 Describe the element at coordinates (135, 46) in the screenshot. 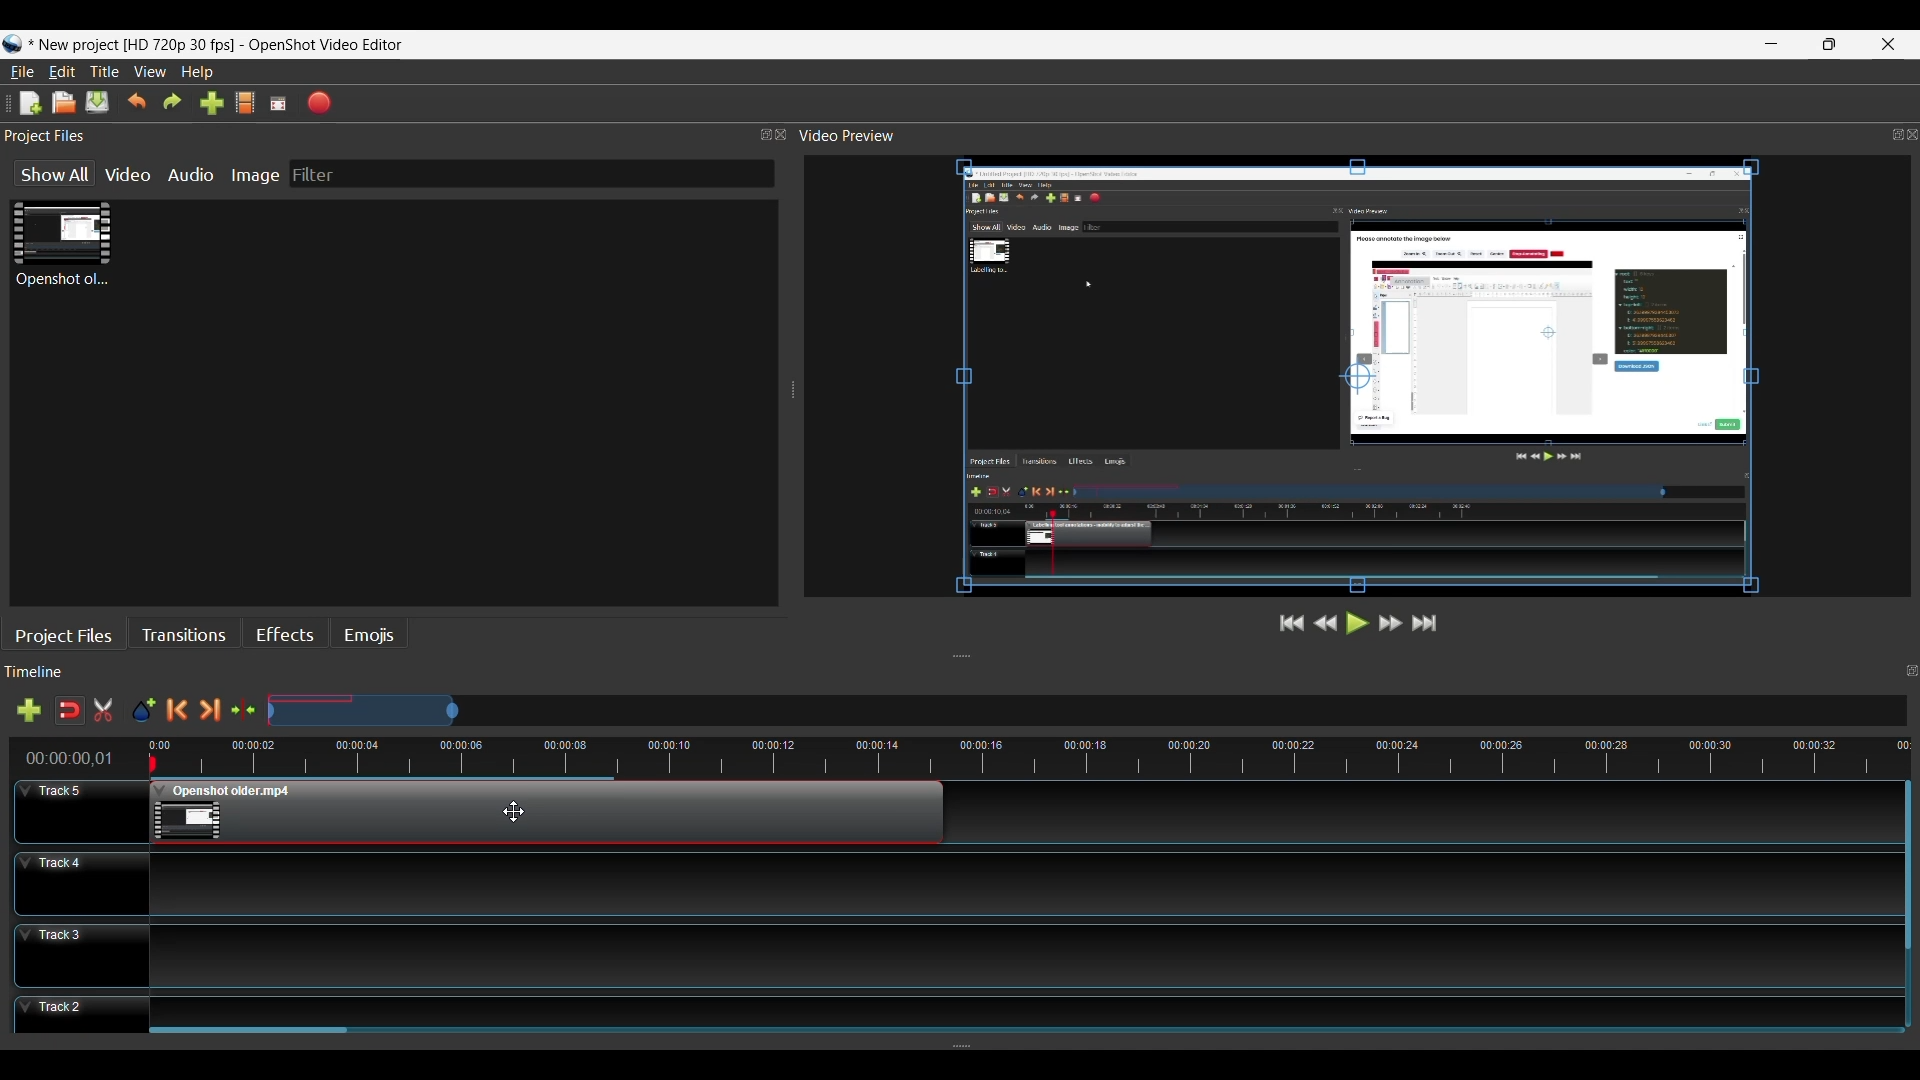

I see `Project Name` at that location.